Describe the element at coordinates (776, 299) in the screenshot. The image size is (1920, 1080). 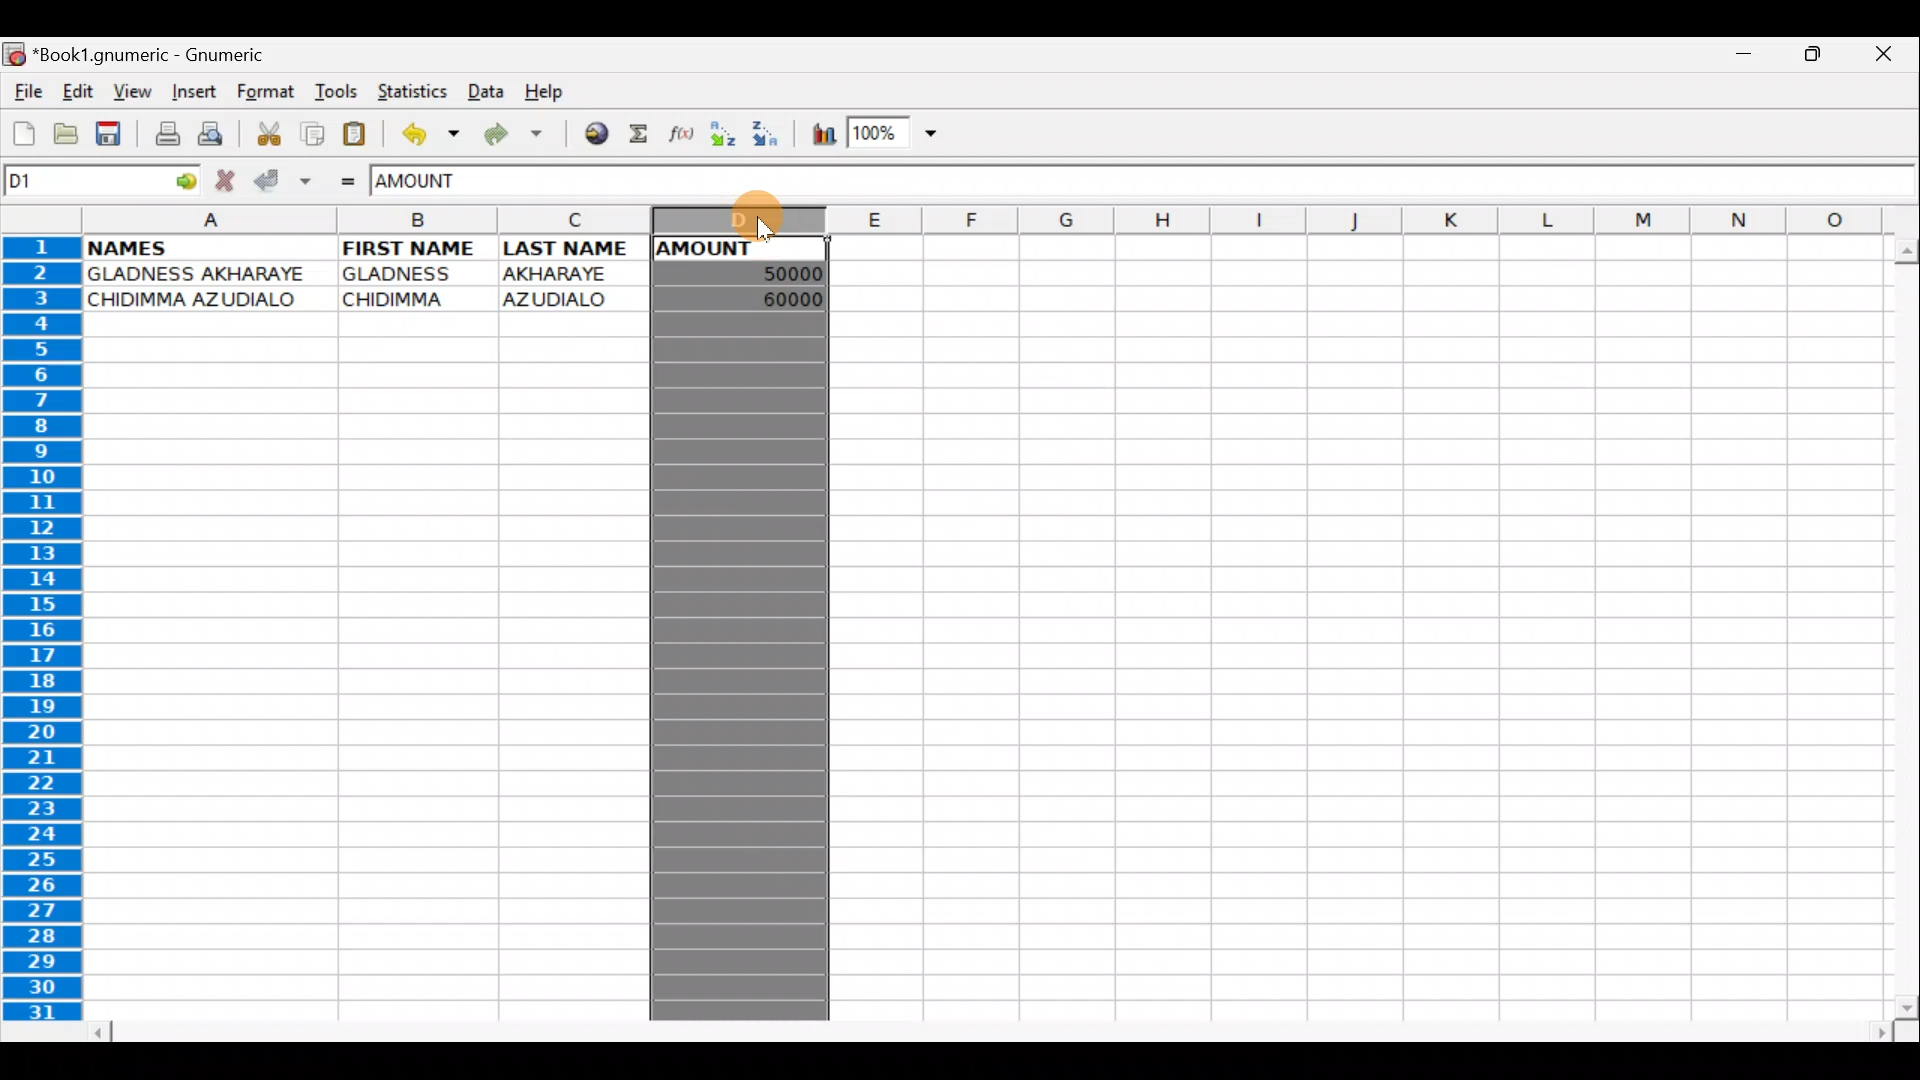
I see `60000` at that location.